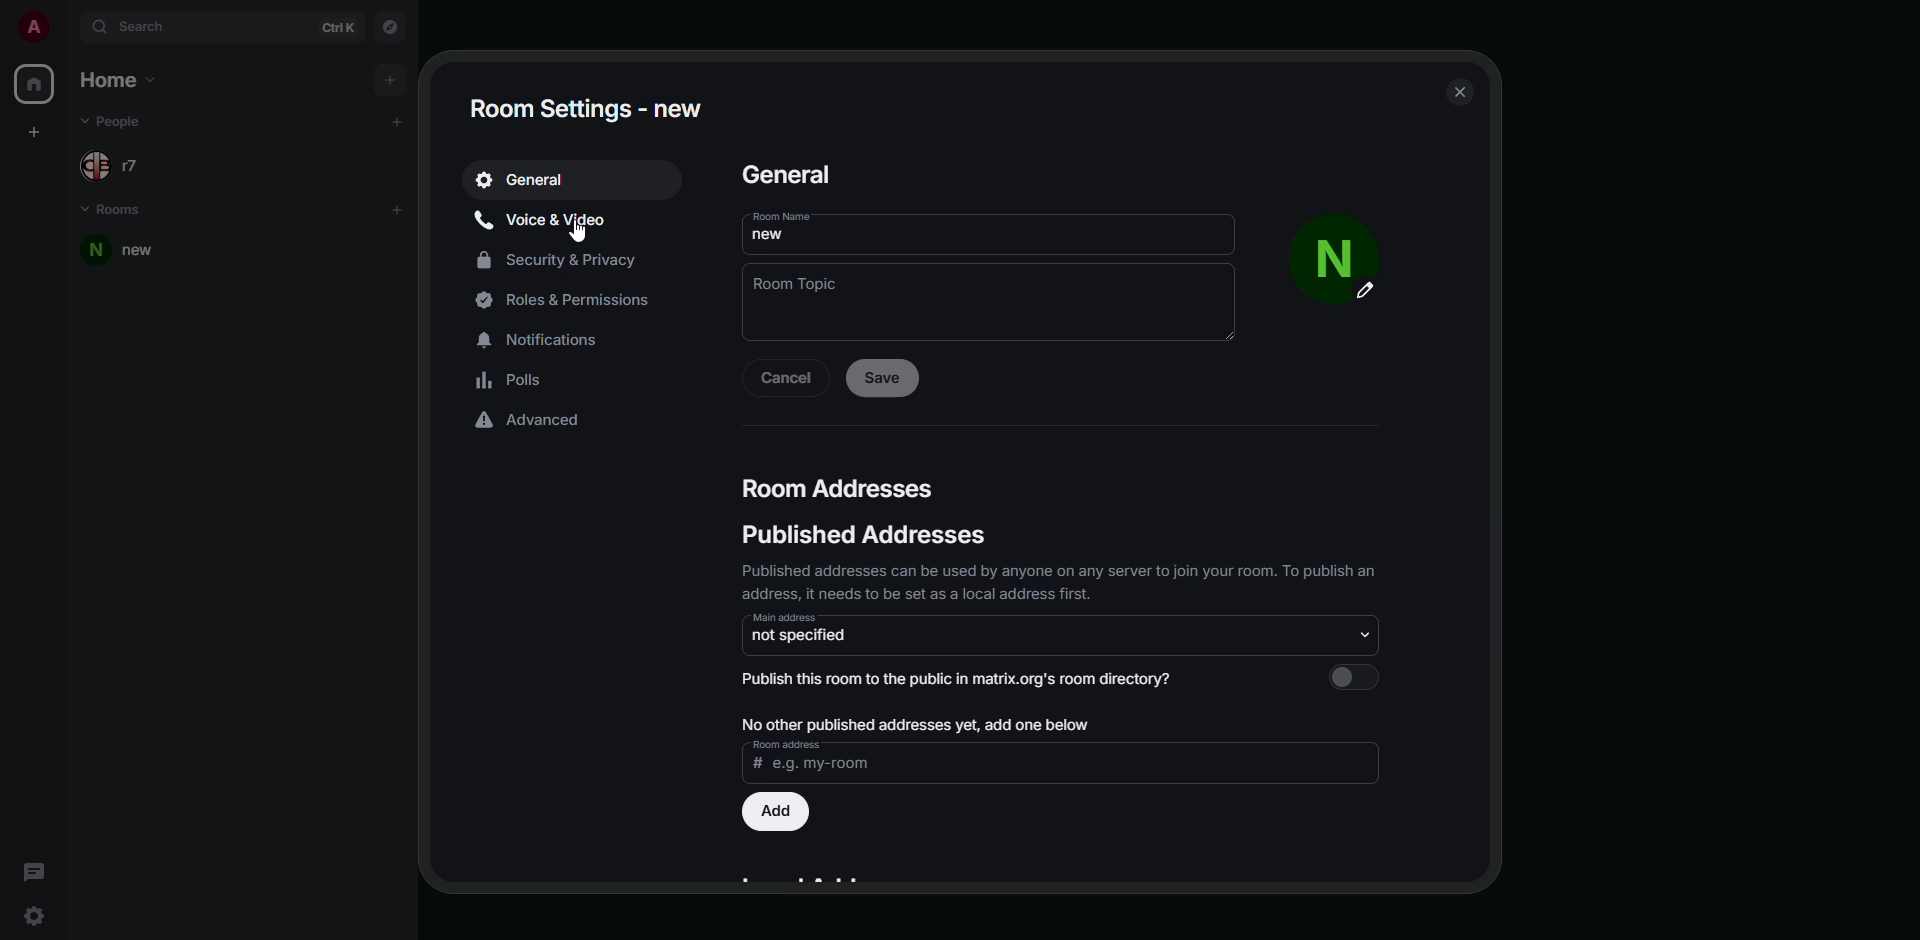  Describe the element at coordinates (121, 164) in the screenshot. I see `people` at that location.